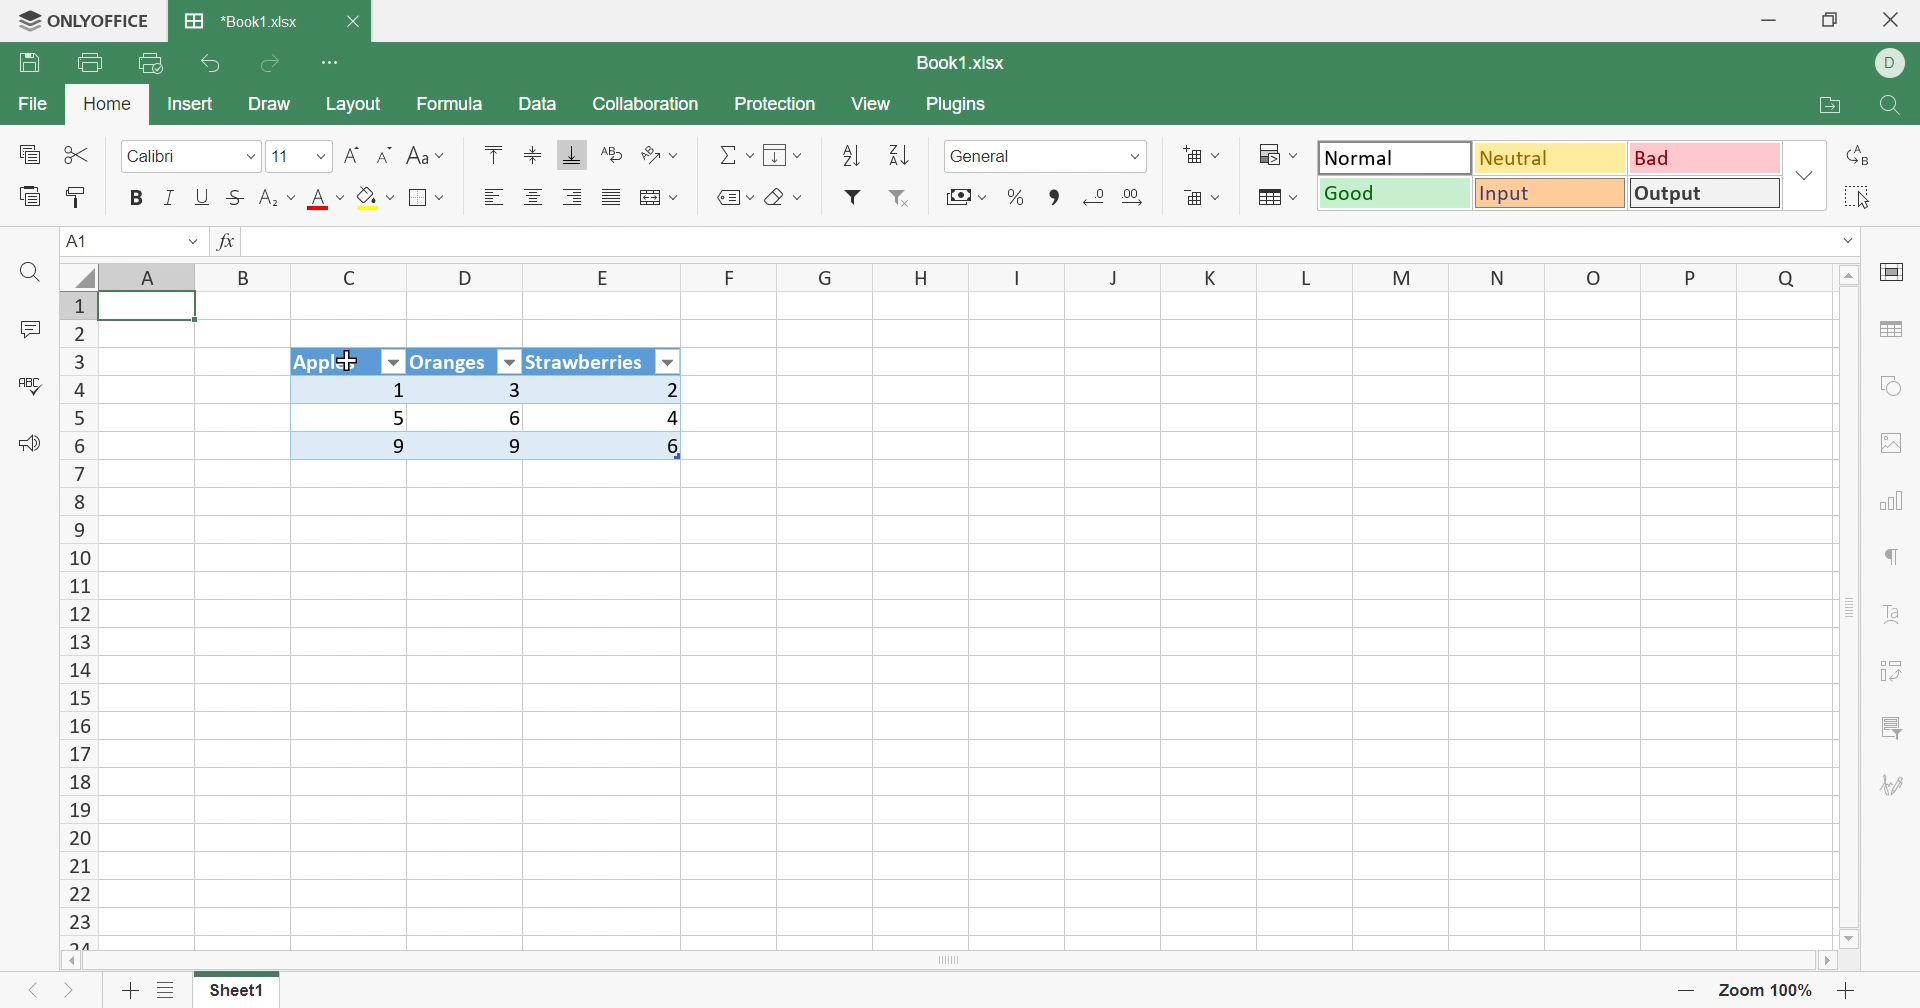  Describe the element at coordinates (1892, 21) in the screenshot. I see `Close` at that location.